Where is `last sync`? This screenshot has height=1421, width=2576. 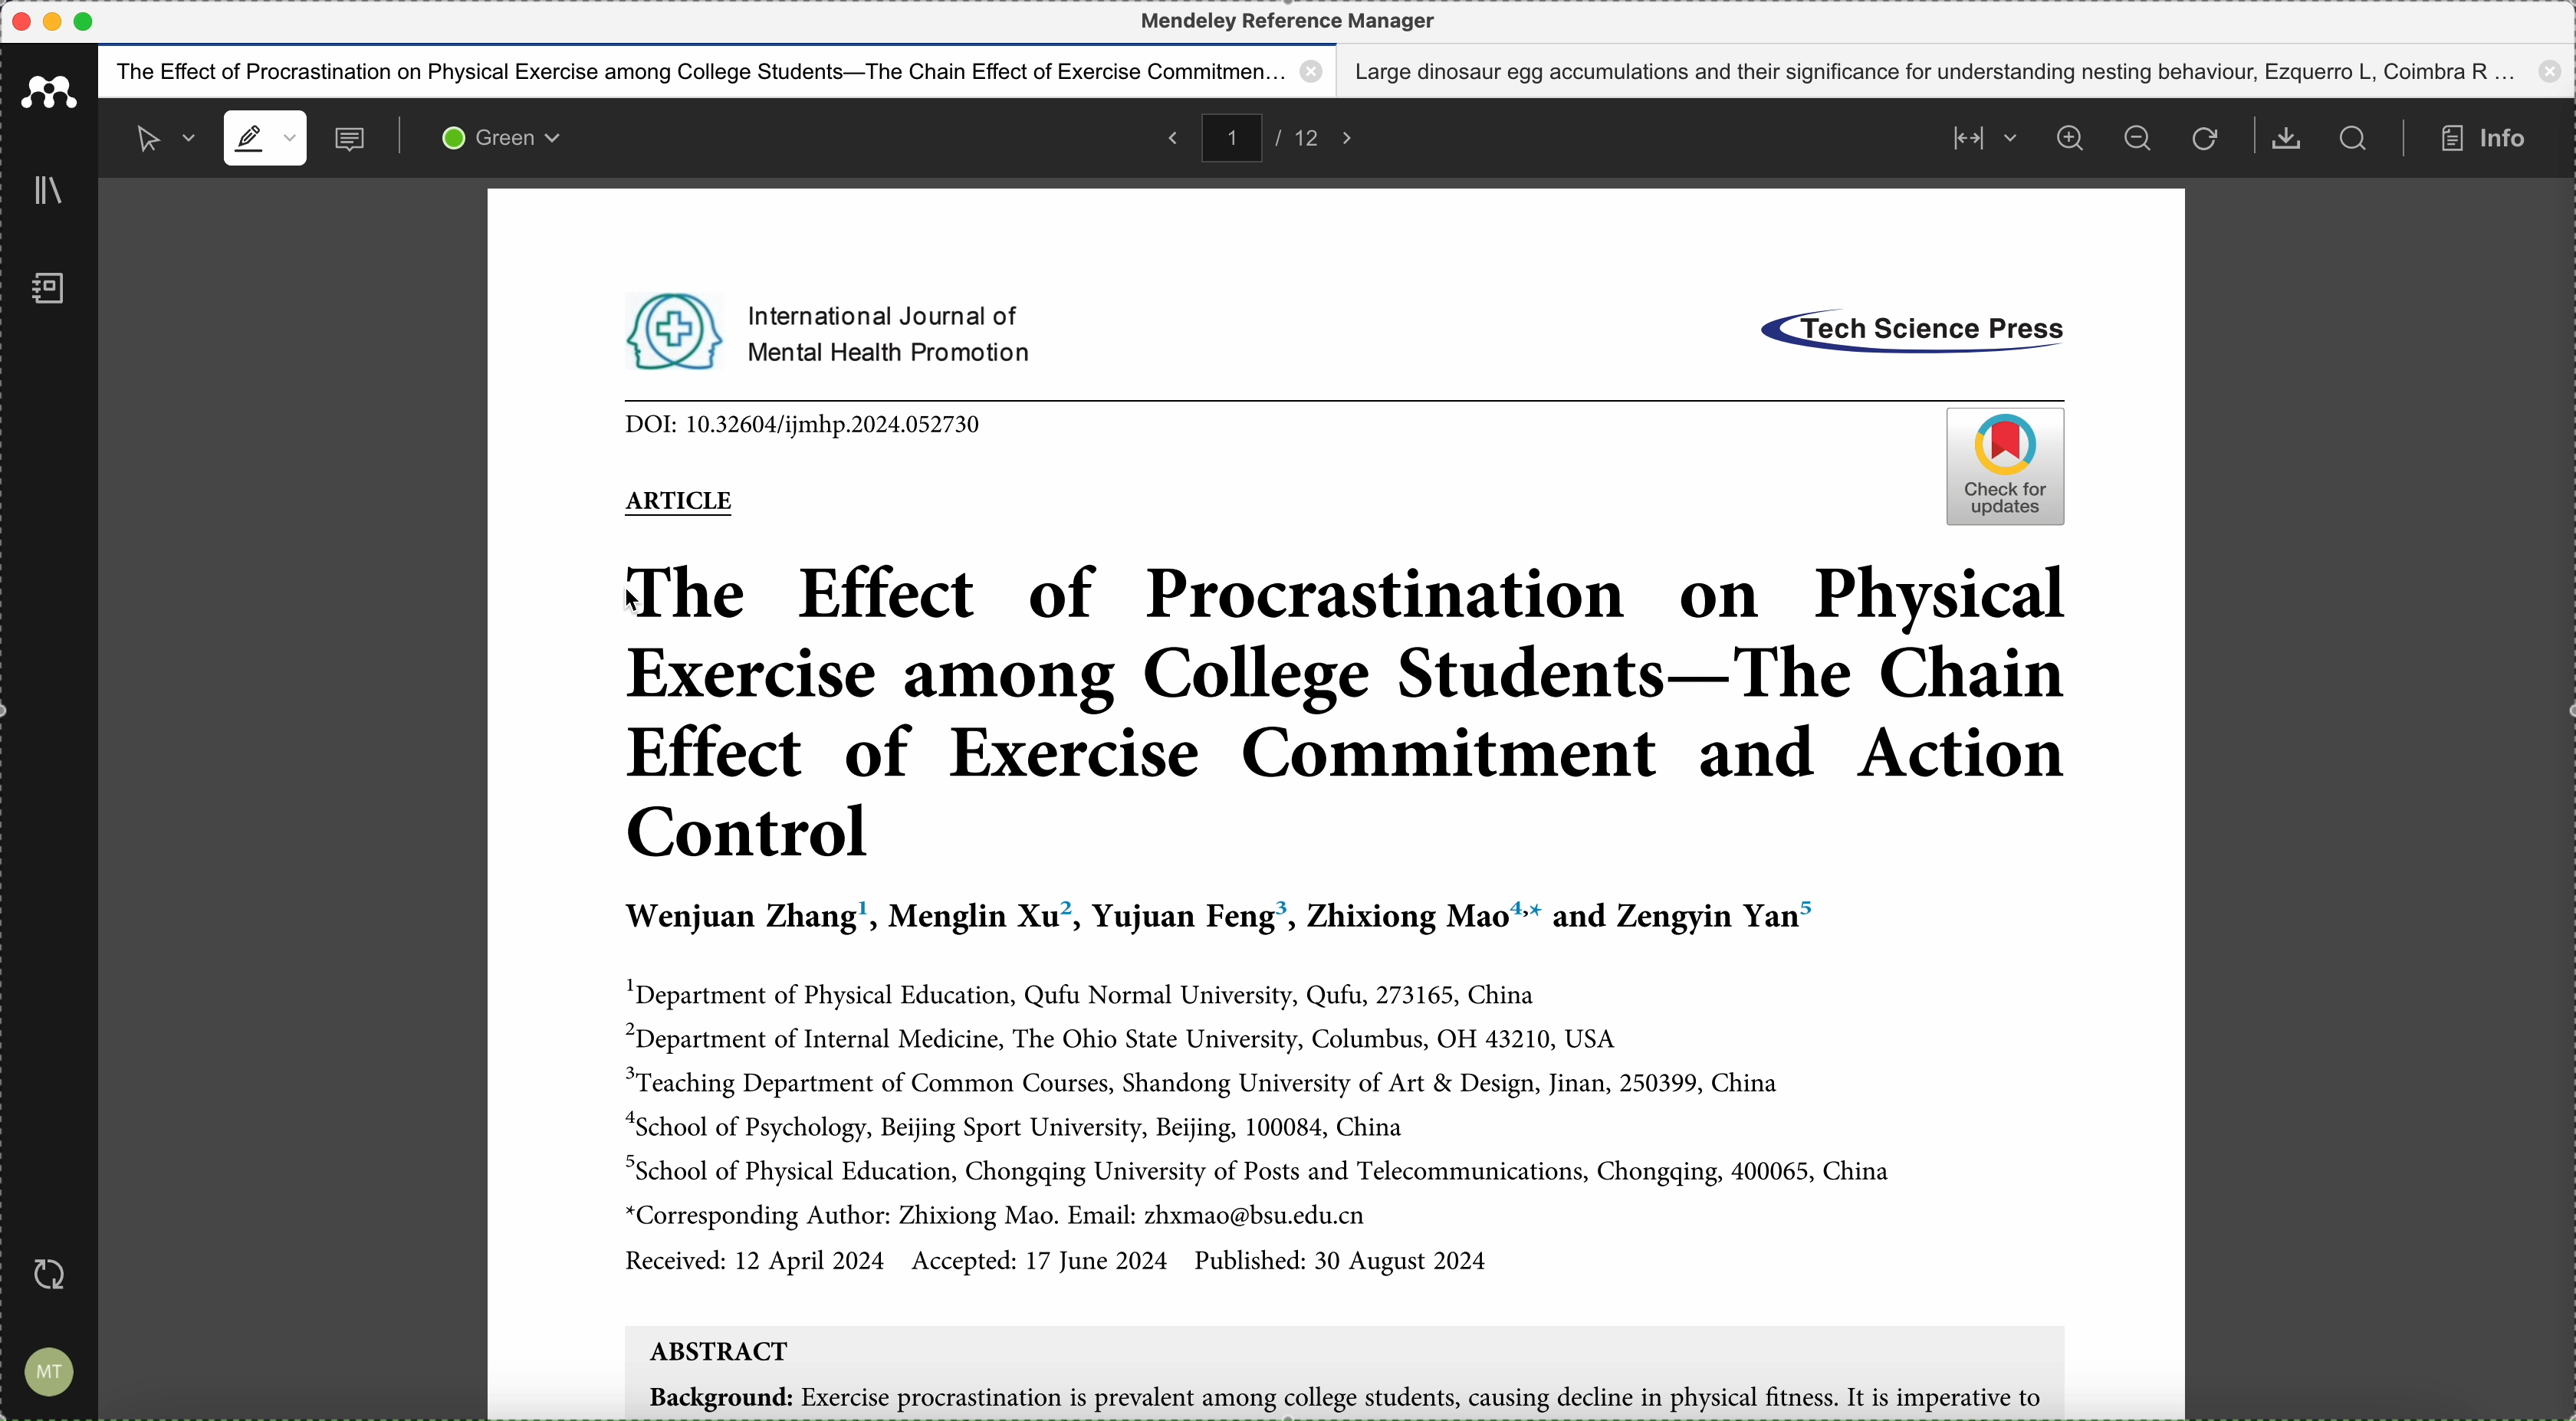 last sync is located at coordinates (57, 1273).